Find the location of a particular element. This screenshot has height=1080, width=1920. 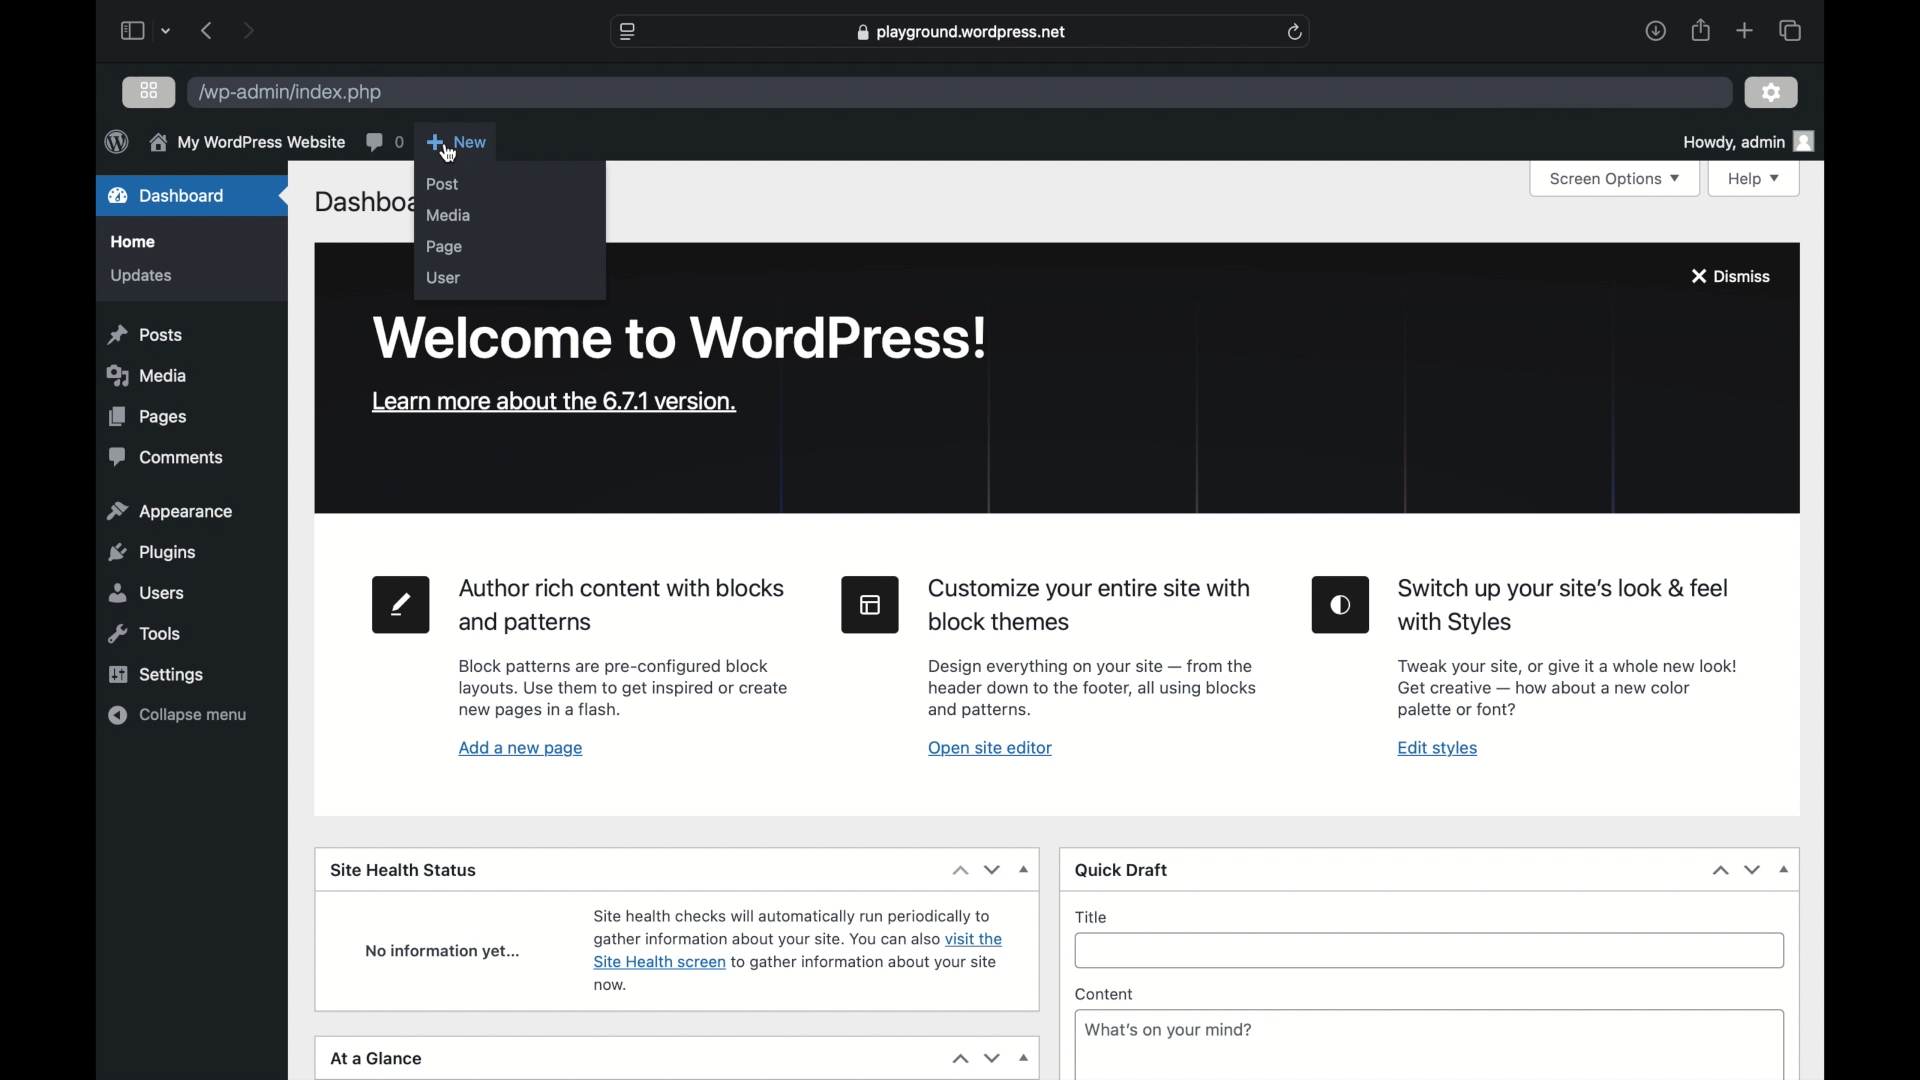

at a glance is located at coordinates (377, 1059).